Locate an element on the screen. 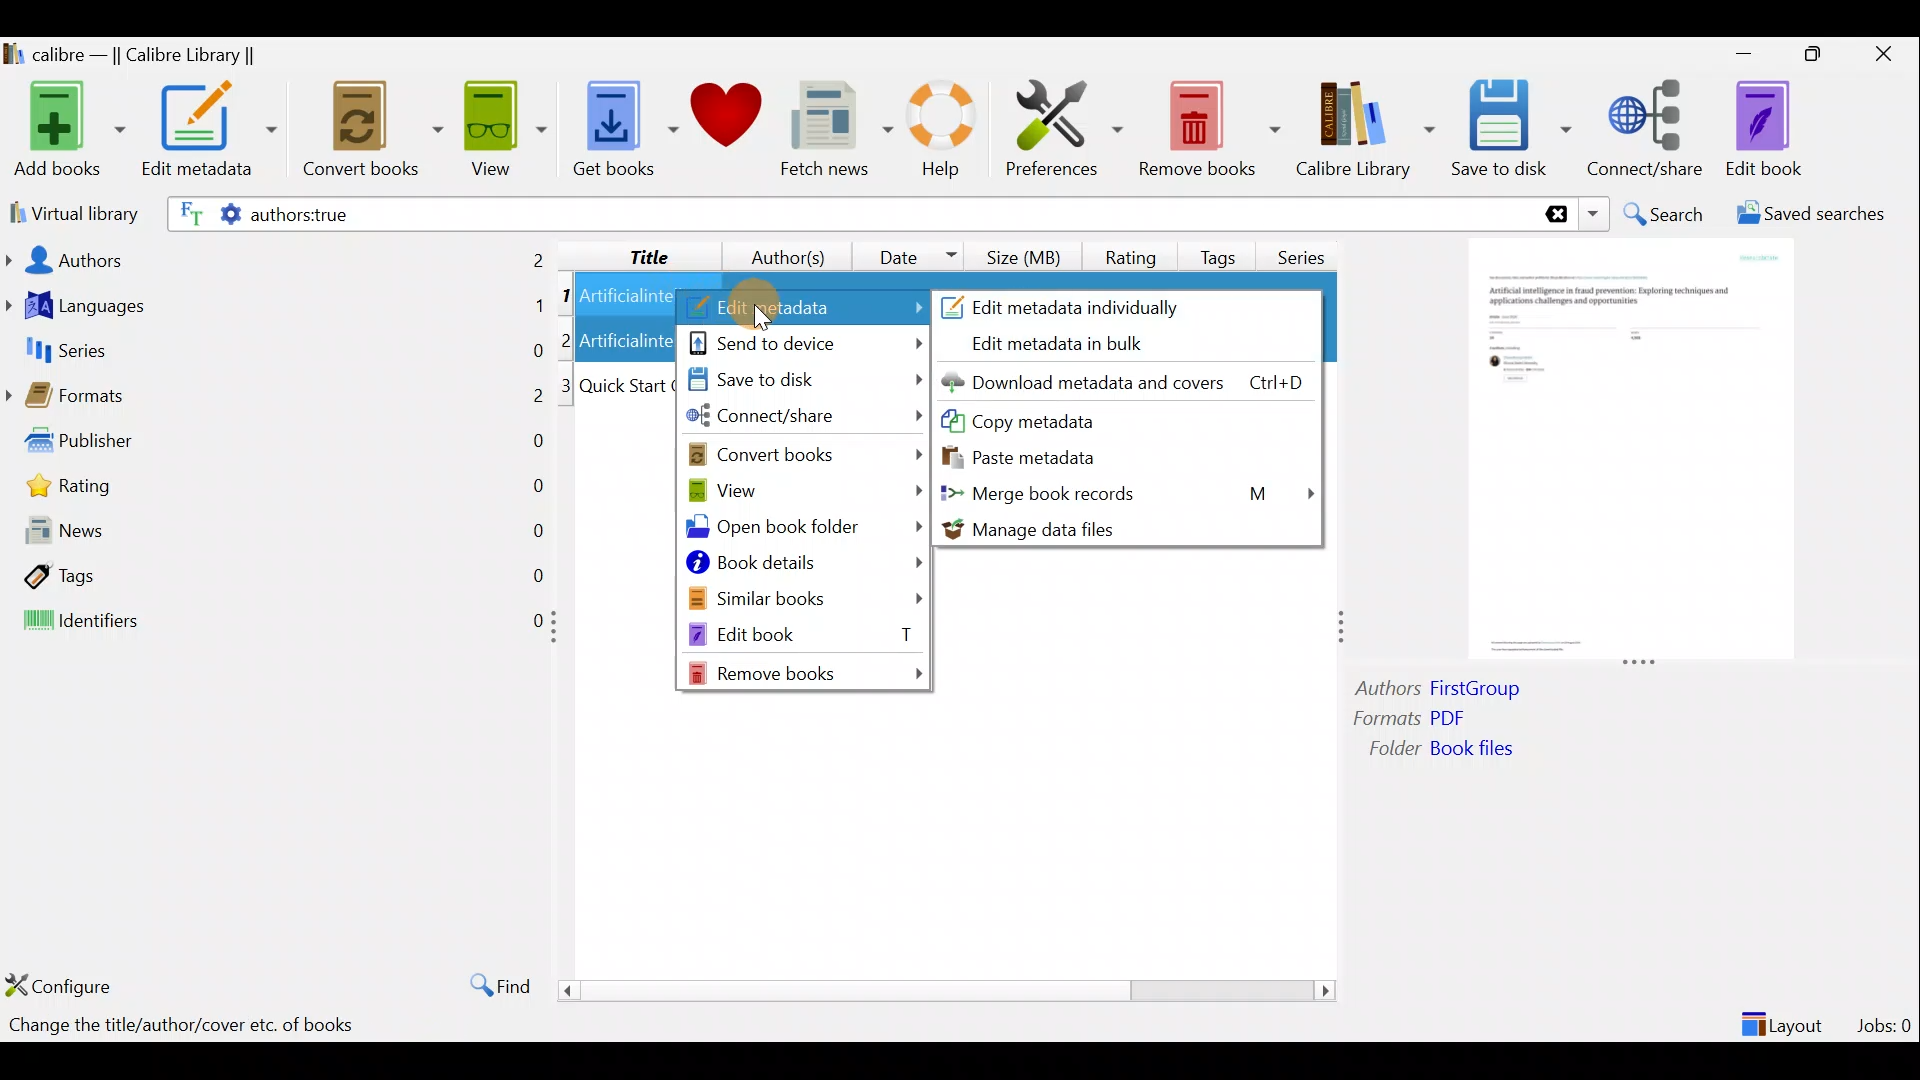  Title is located at coordinates (633, 253).